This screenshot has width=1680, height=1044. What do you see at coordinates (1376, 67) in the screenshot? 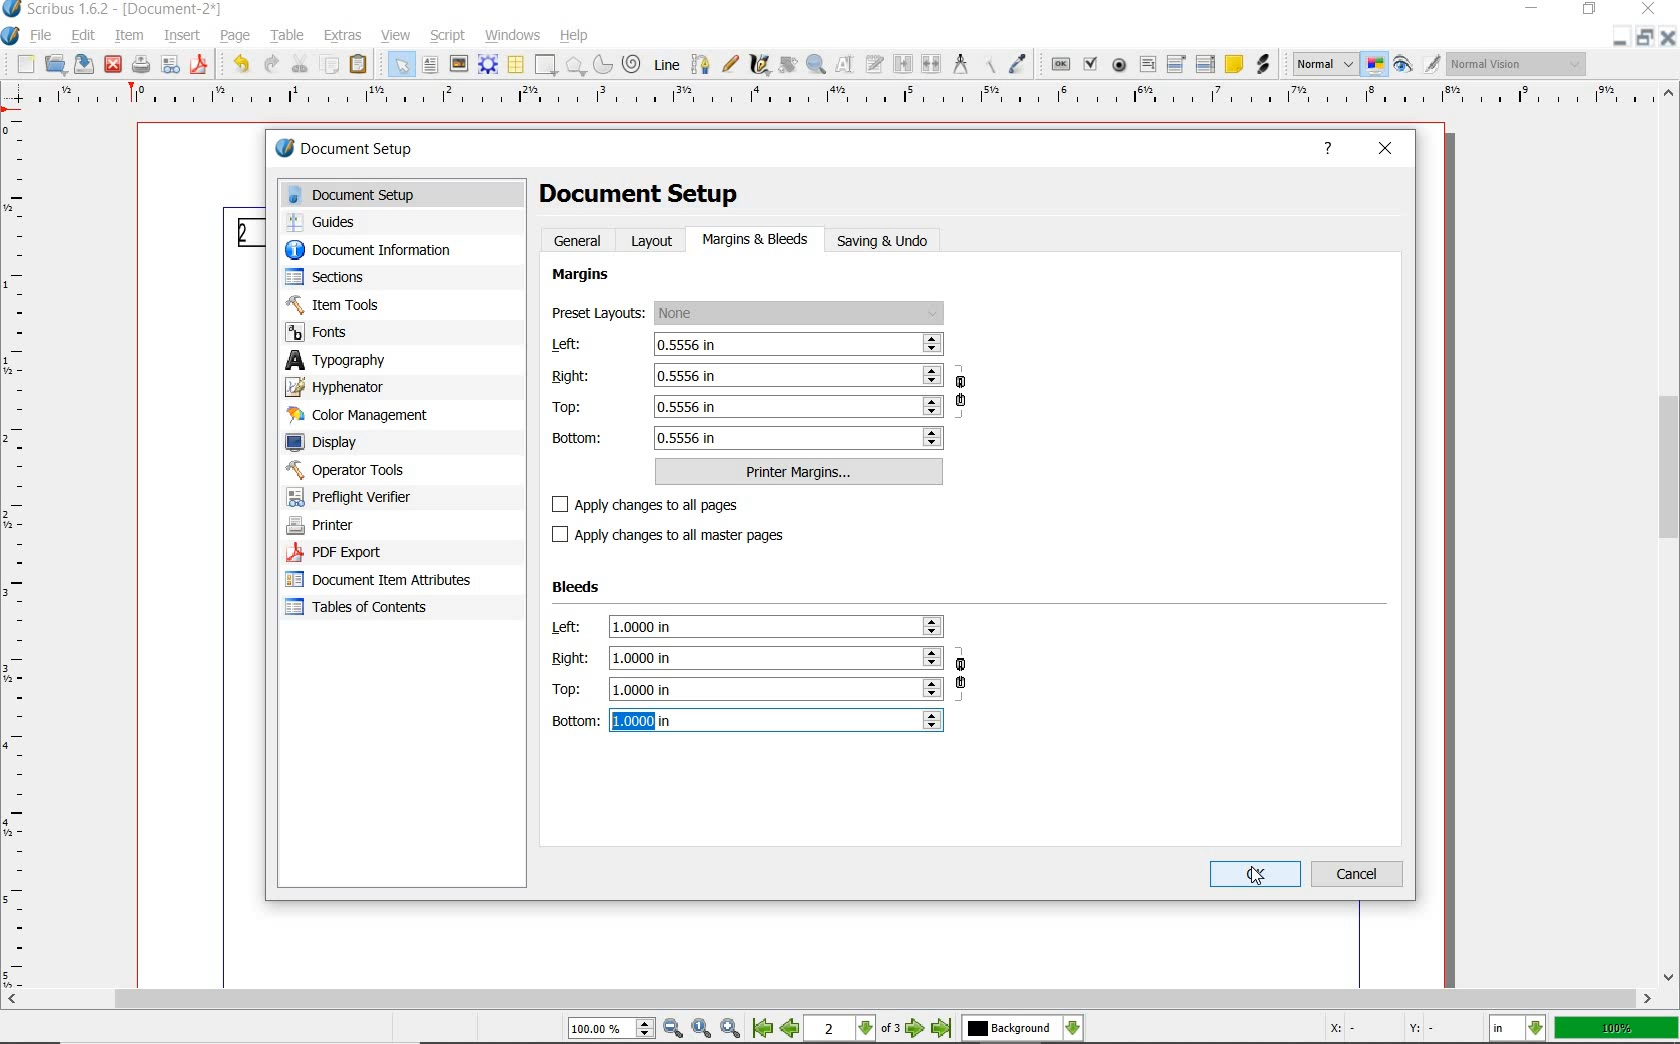
I see `toggle color management` at bounding box center [1376, 67].